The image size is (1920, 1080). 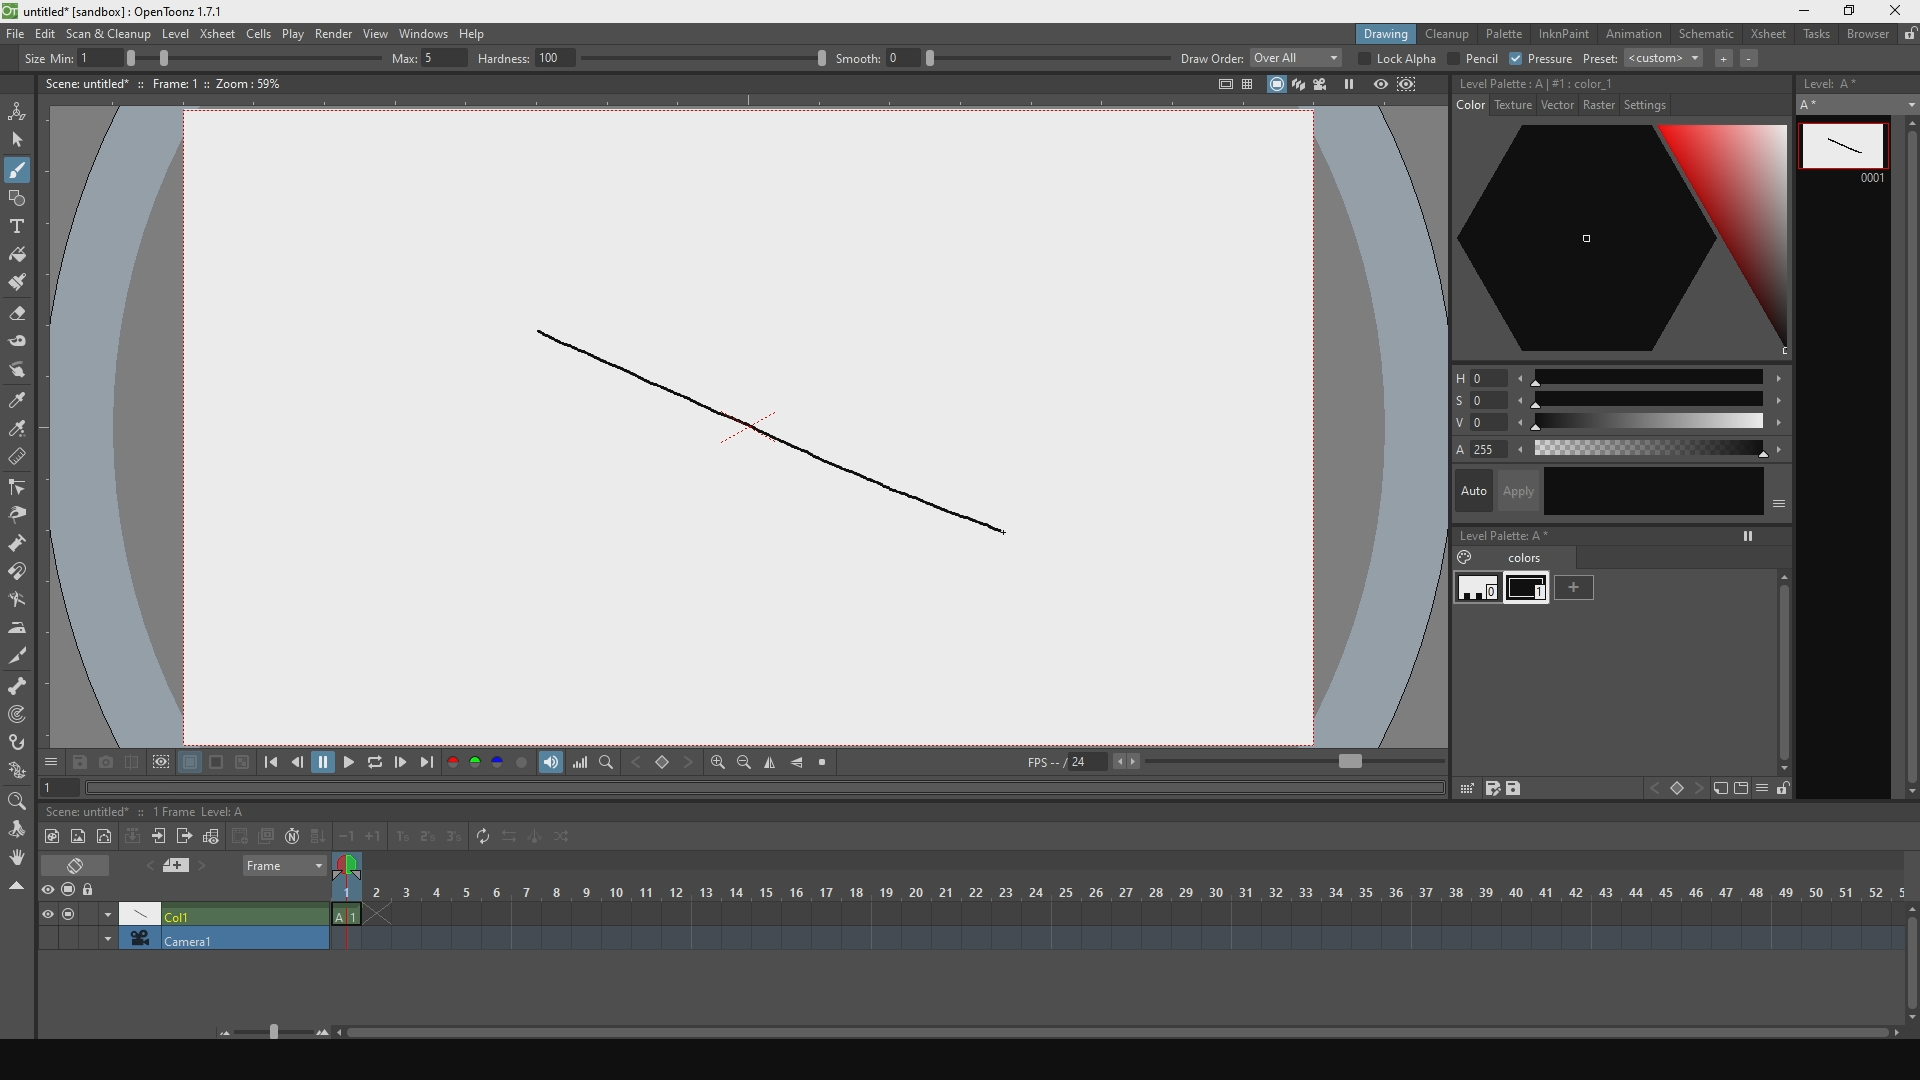 I want to click on colors, so click(x=1519, y=559).